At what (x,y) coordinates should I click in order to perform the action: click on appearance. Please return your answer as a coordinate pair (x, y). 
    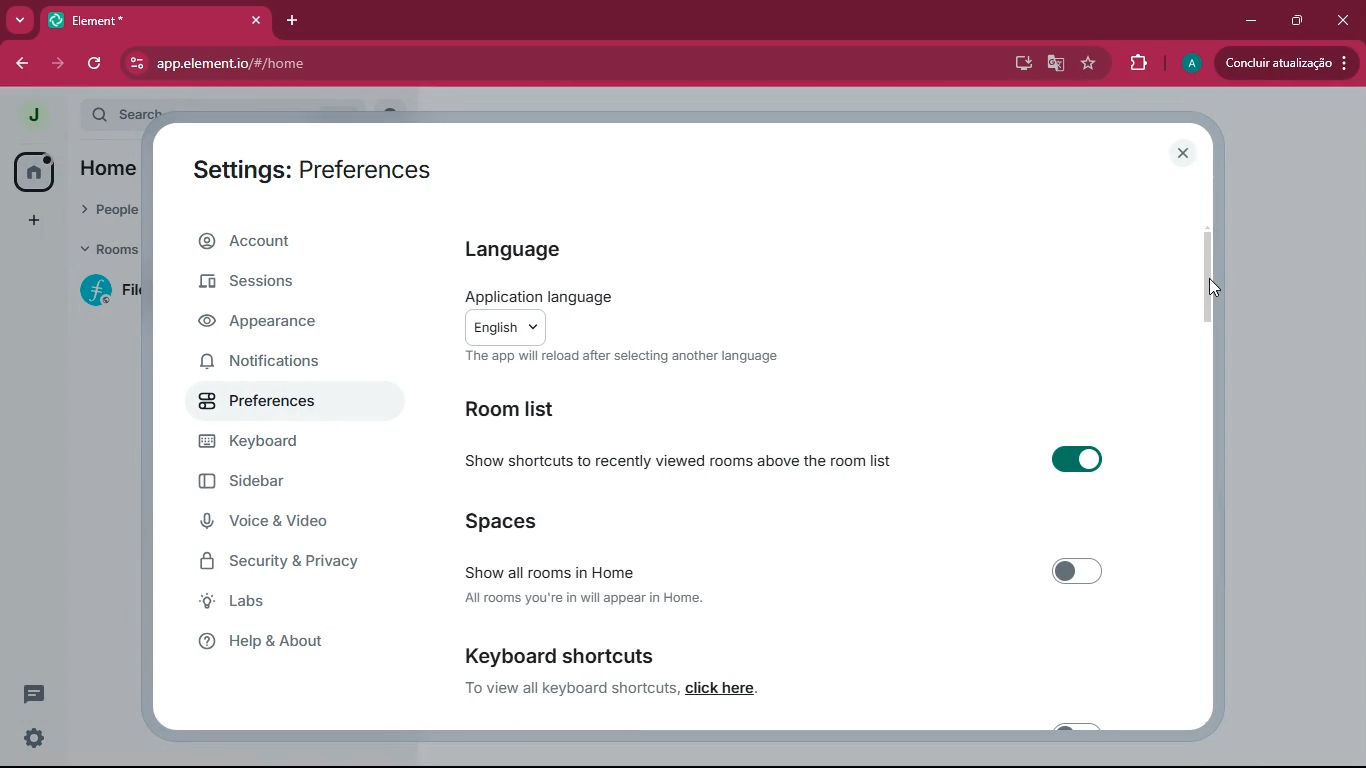
    Looking at the image, I should click on (271, 326).